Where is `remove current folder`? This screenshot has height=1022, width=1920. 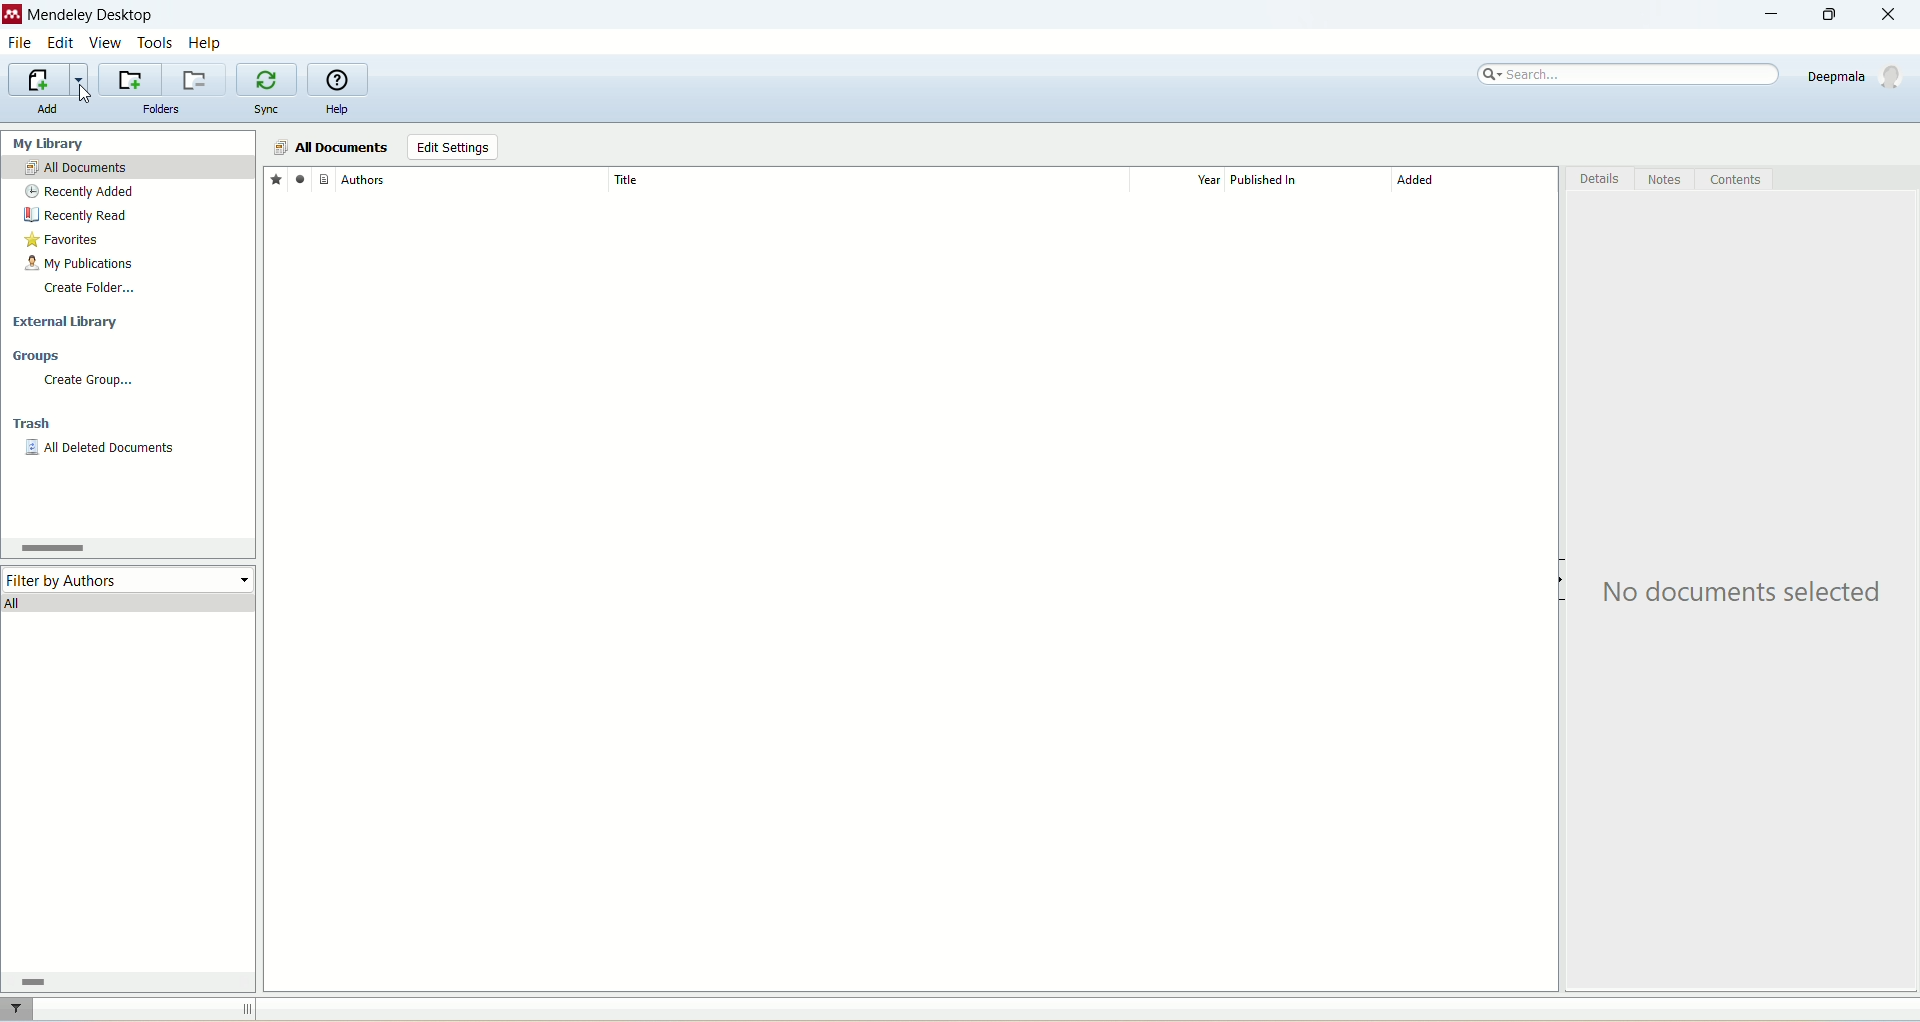
remove current folder is located at coordinates (197, 79).